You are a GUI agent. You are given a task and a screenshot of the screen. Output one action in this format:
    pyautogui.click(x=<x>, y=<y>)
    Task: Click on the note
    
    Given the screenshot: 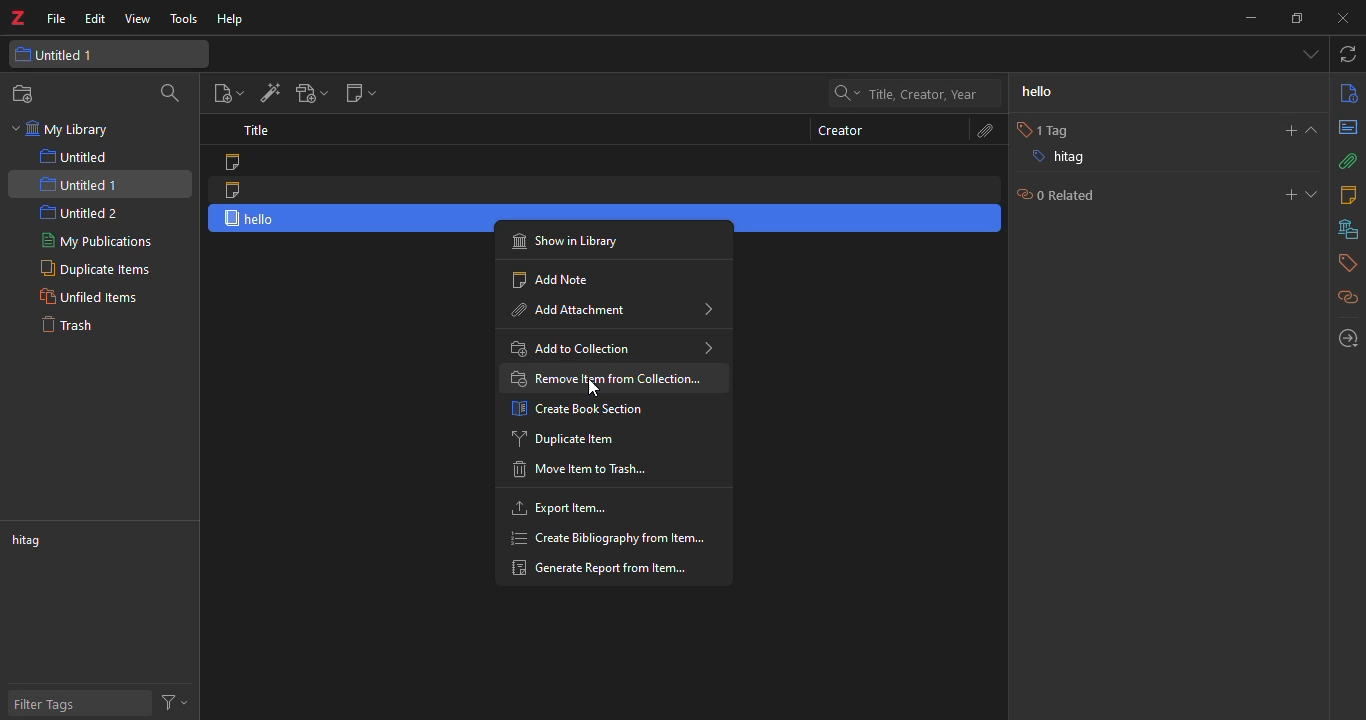 What is the action you would take?
    pyautogui.click(x=231, y=163)
    